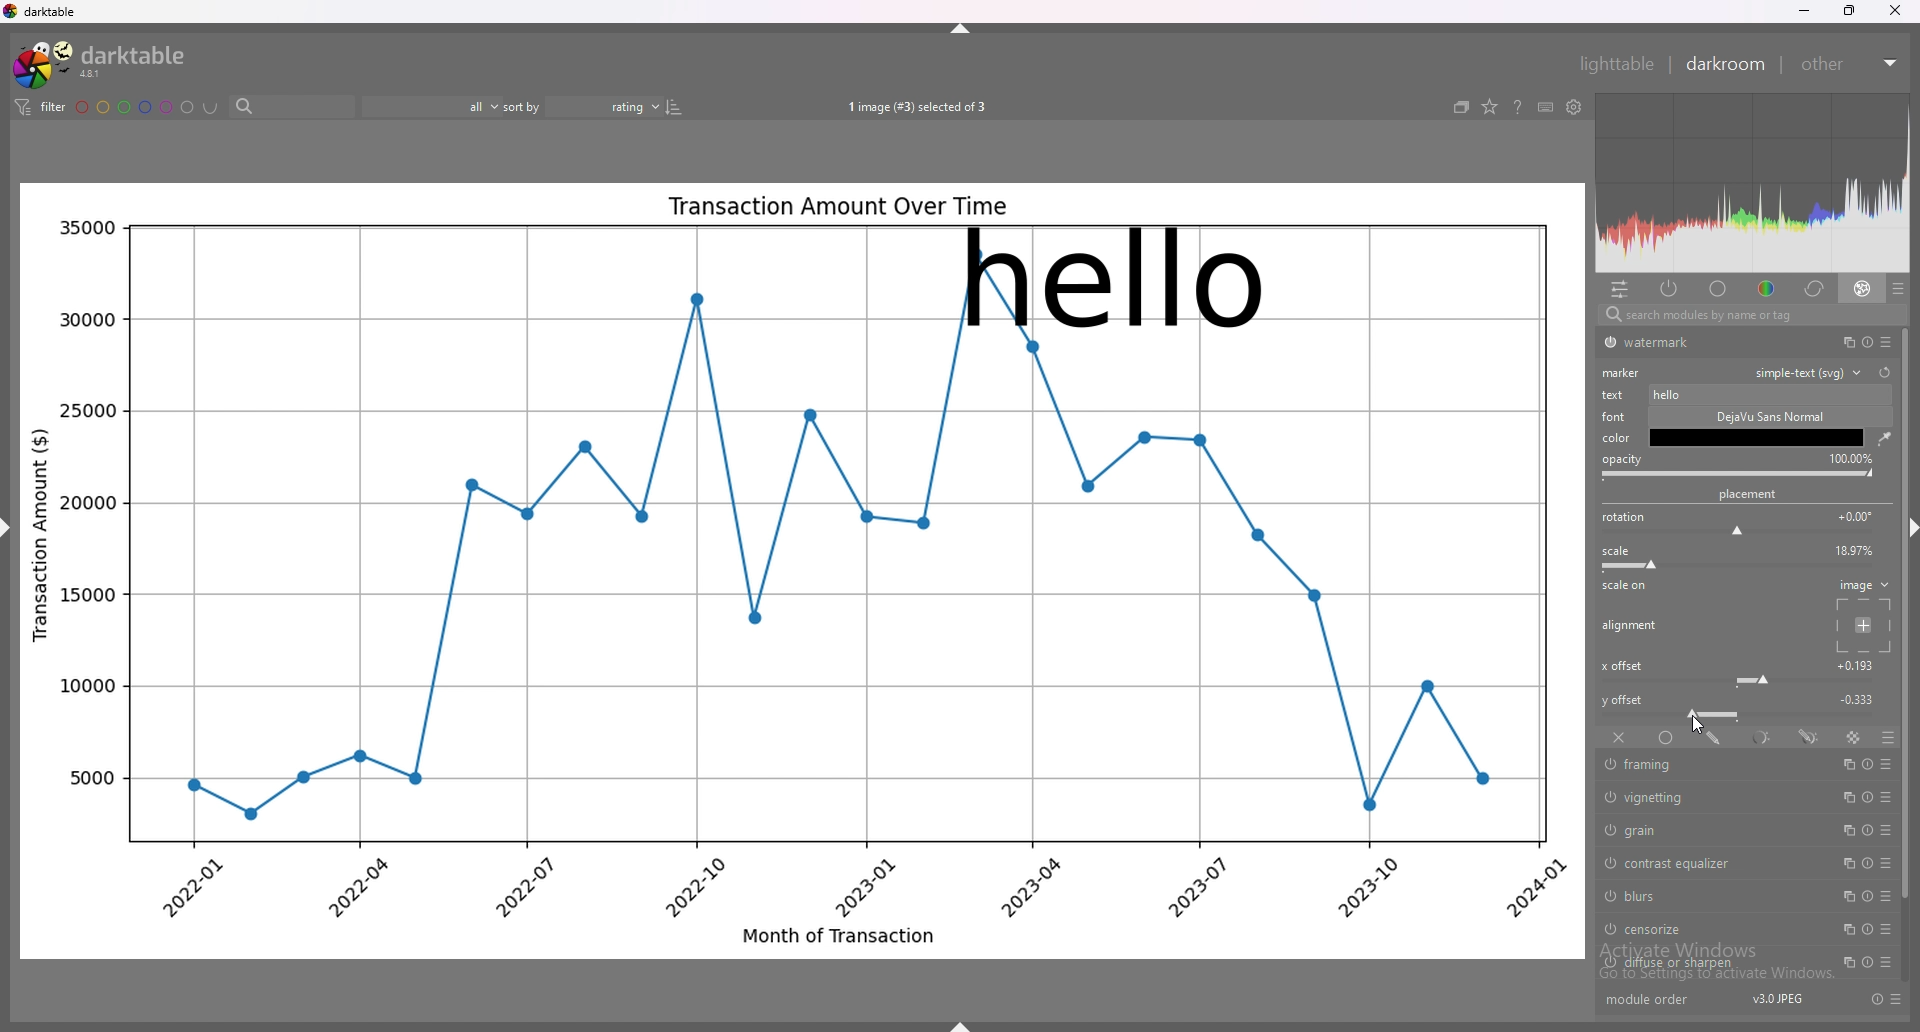 The height and width of the screenshot is (1032, 1920). What do you see at coordinates (1848, 831) in the screenshot?
I see `multiple instances action` at bounding box center [1848, 831].